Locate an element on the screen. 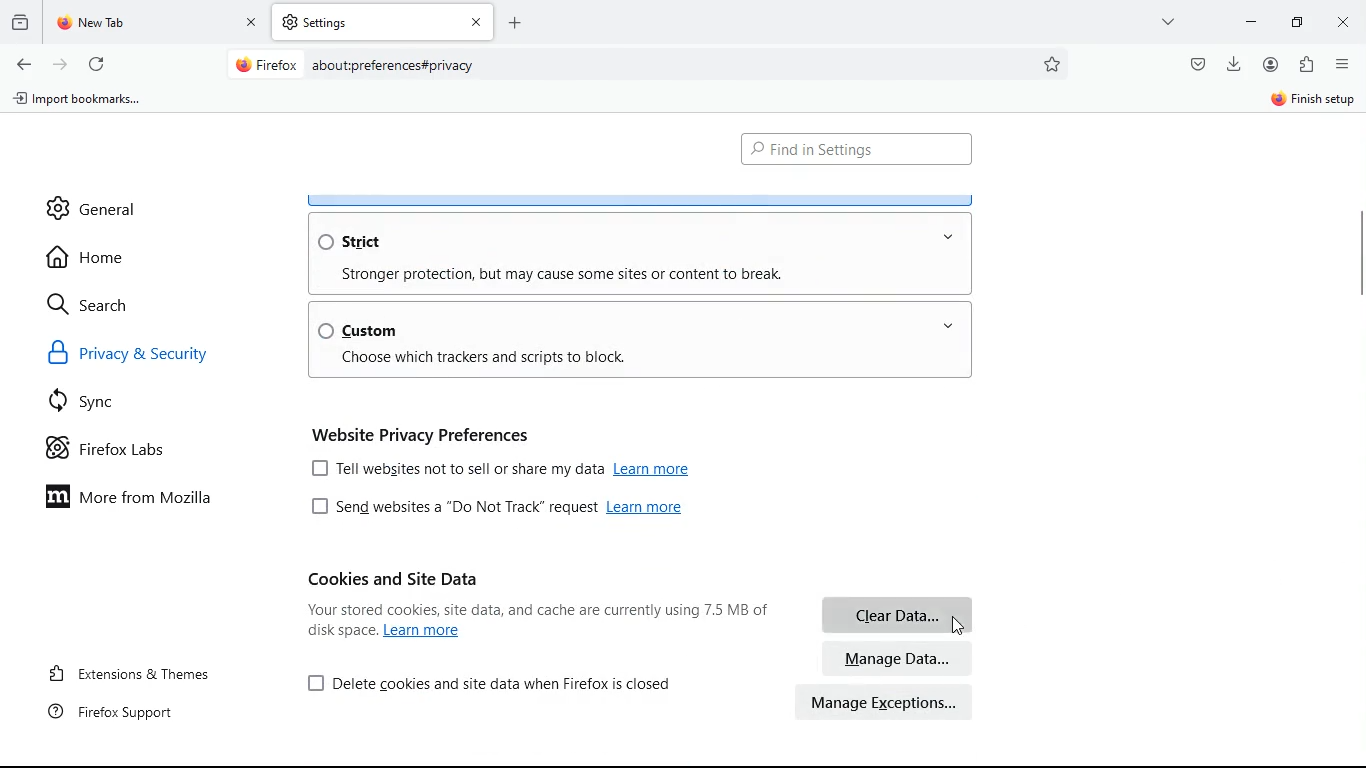 The height and width of the screenshot is (768, 1366). Firefox is located at coordinates (267, 64).